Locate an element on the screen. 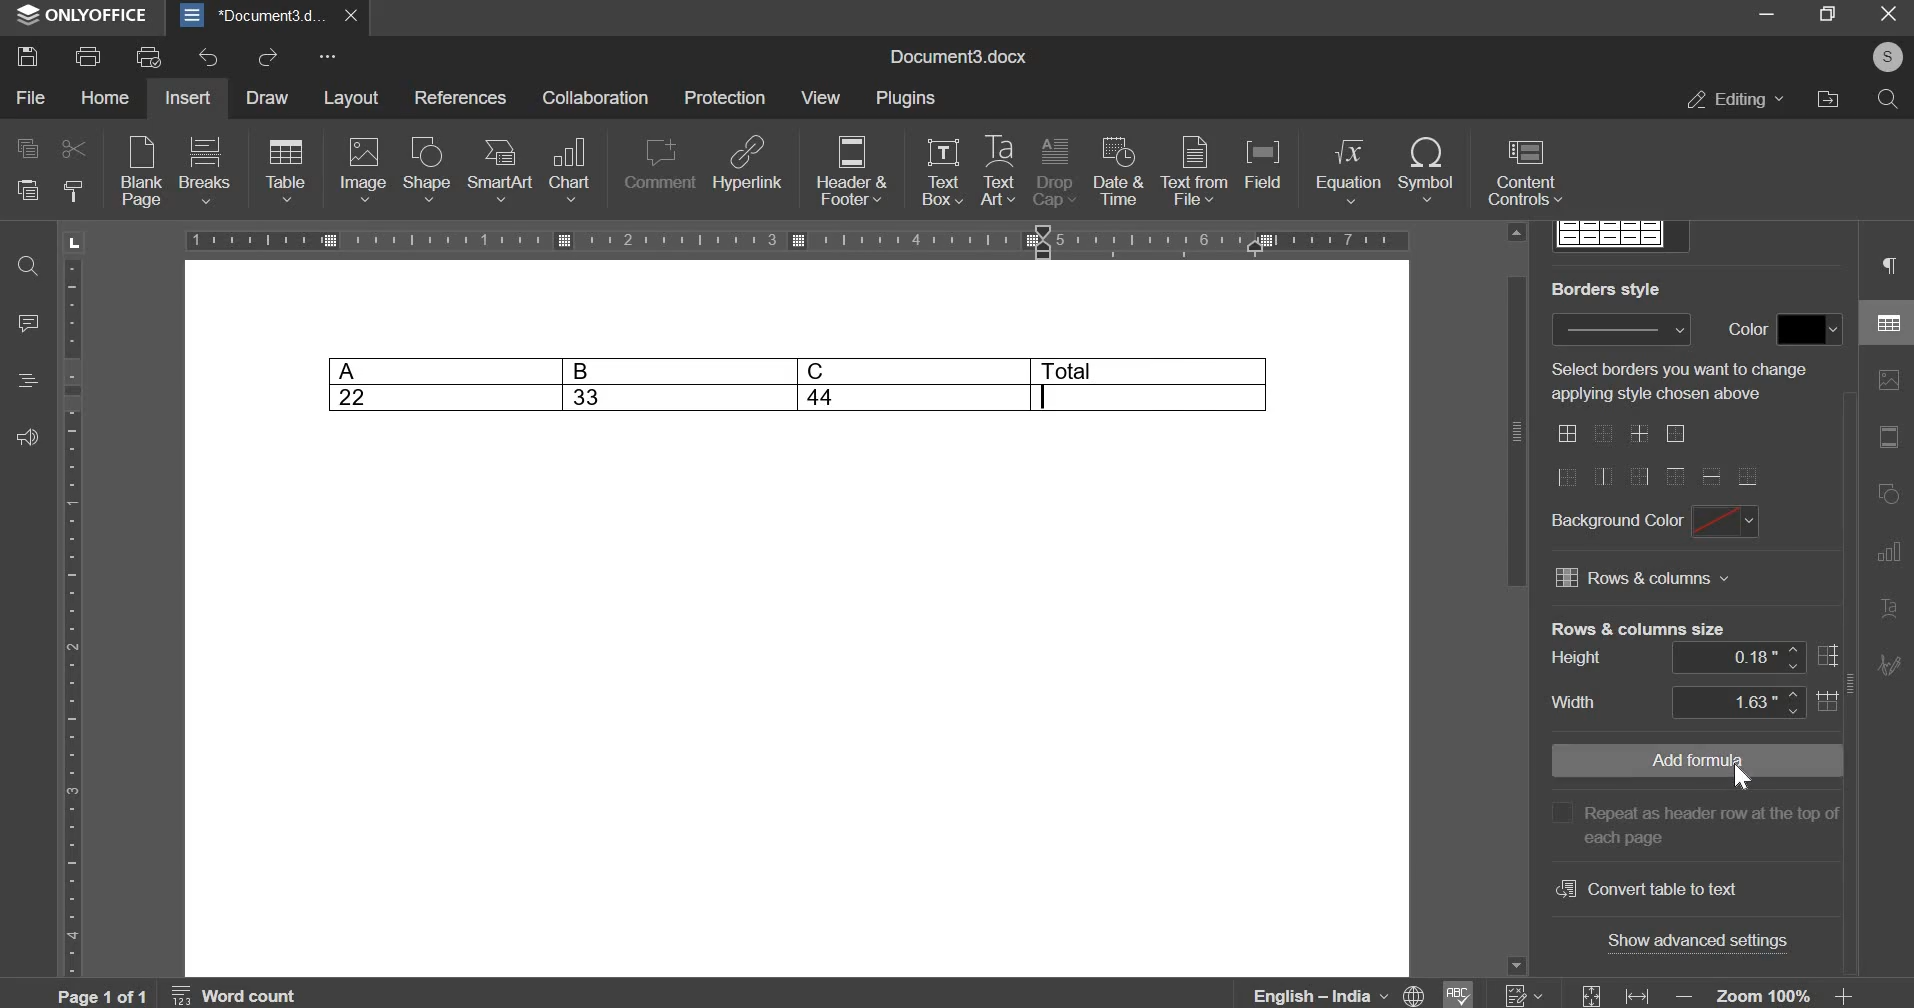 The width and height of the screenshot is (1914, 1008). maximize is located at coordinates (1829, 17).